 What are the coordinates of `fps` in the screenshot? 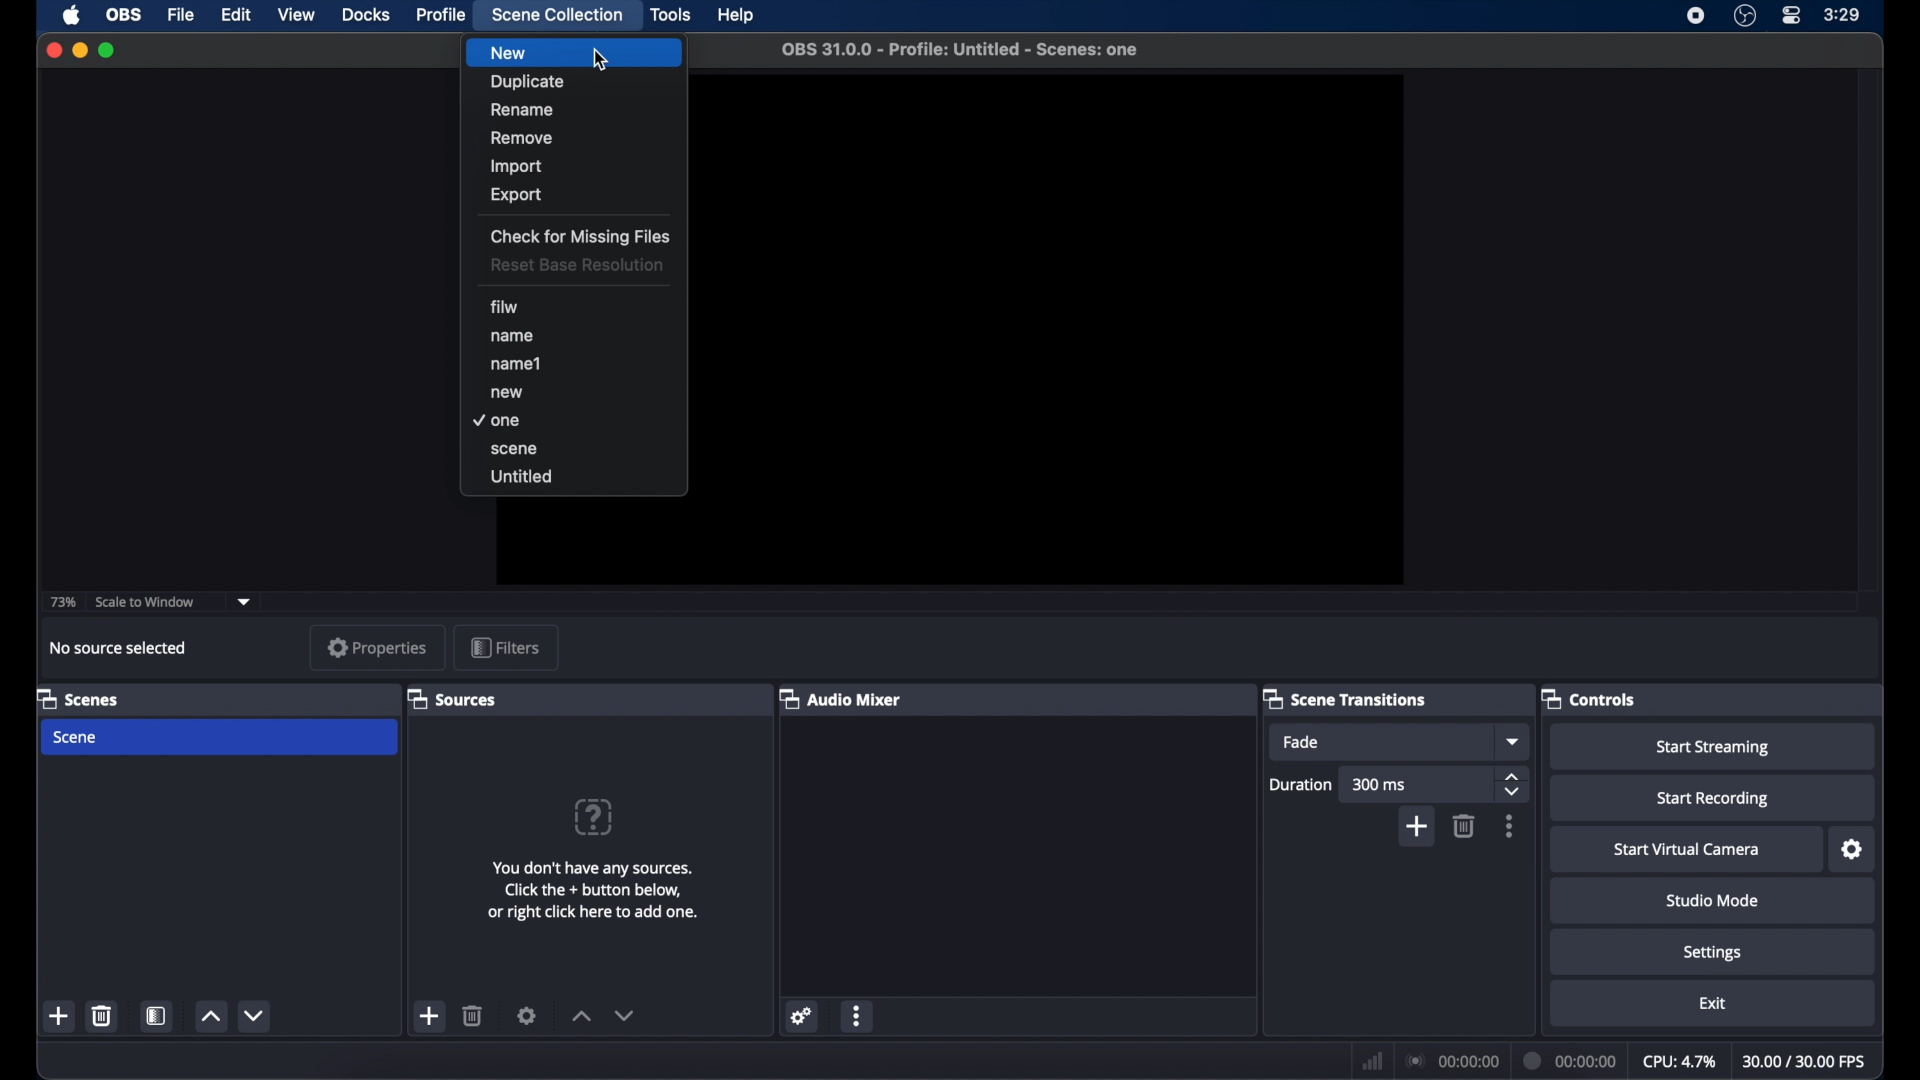 It's located at (1806, 1061).